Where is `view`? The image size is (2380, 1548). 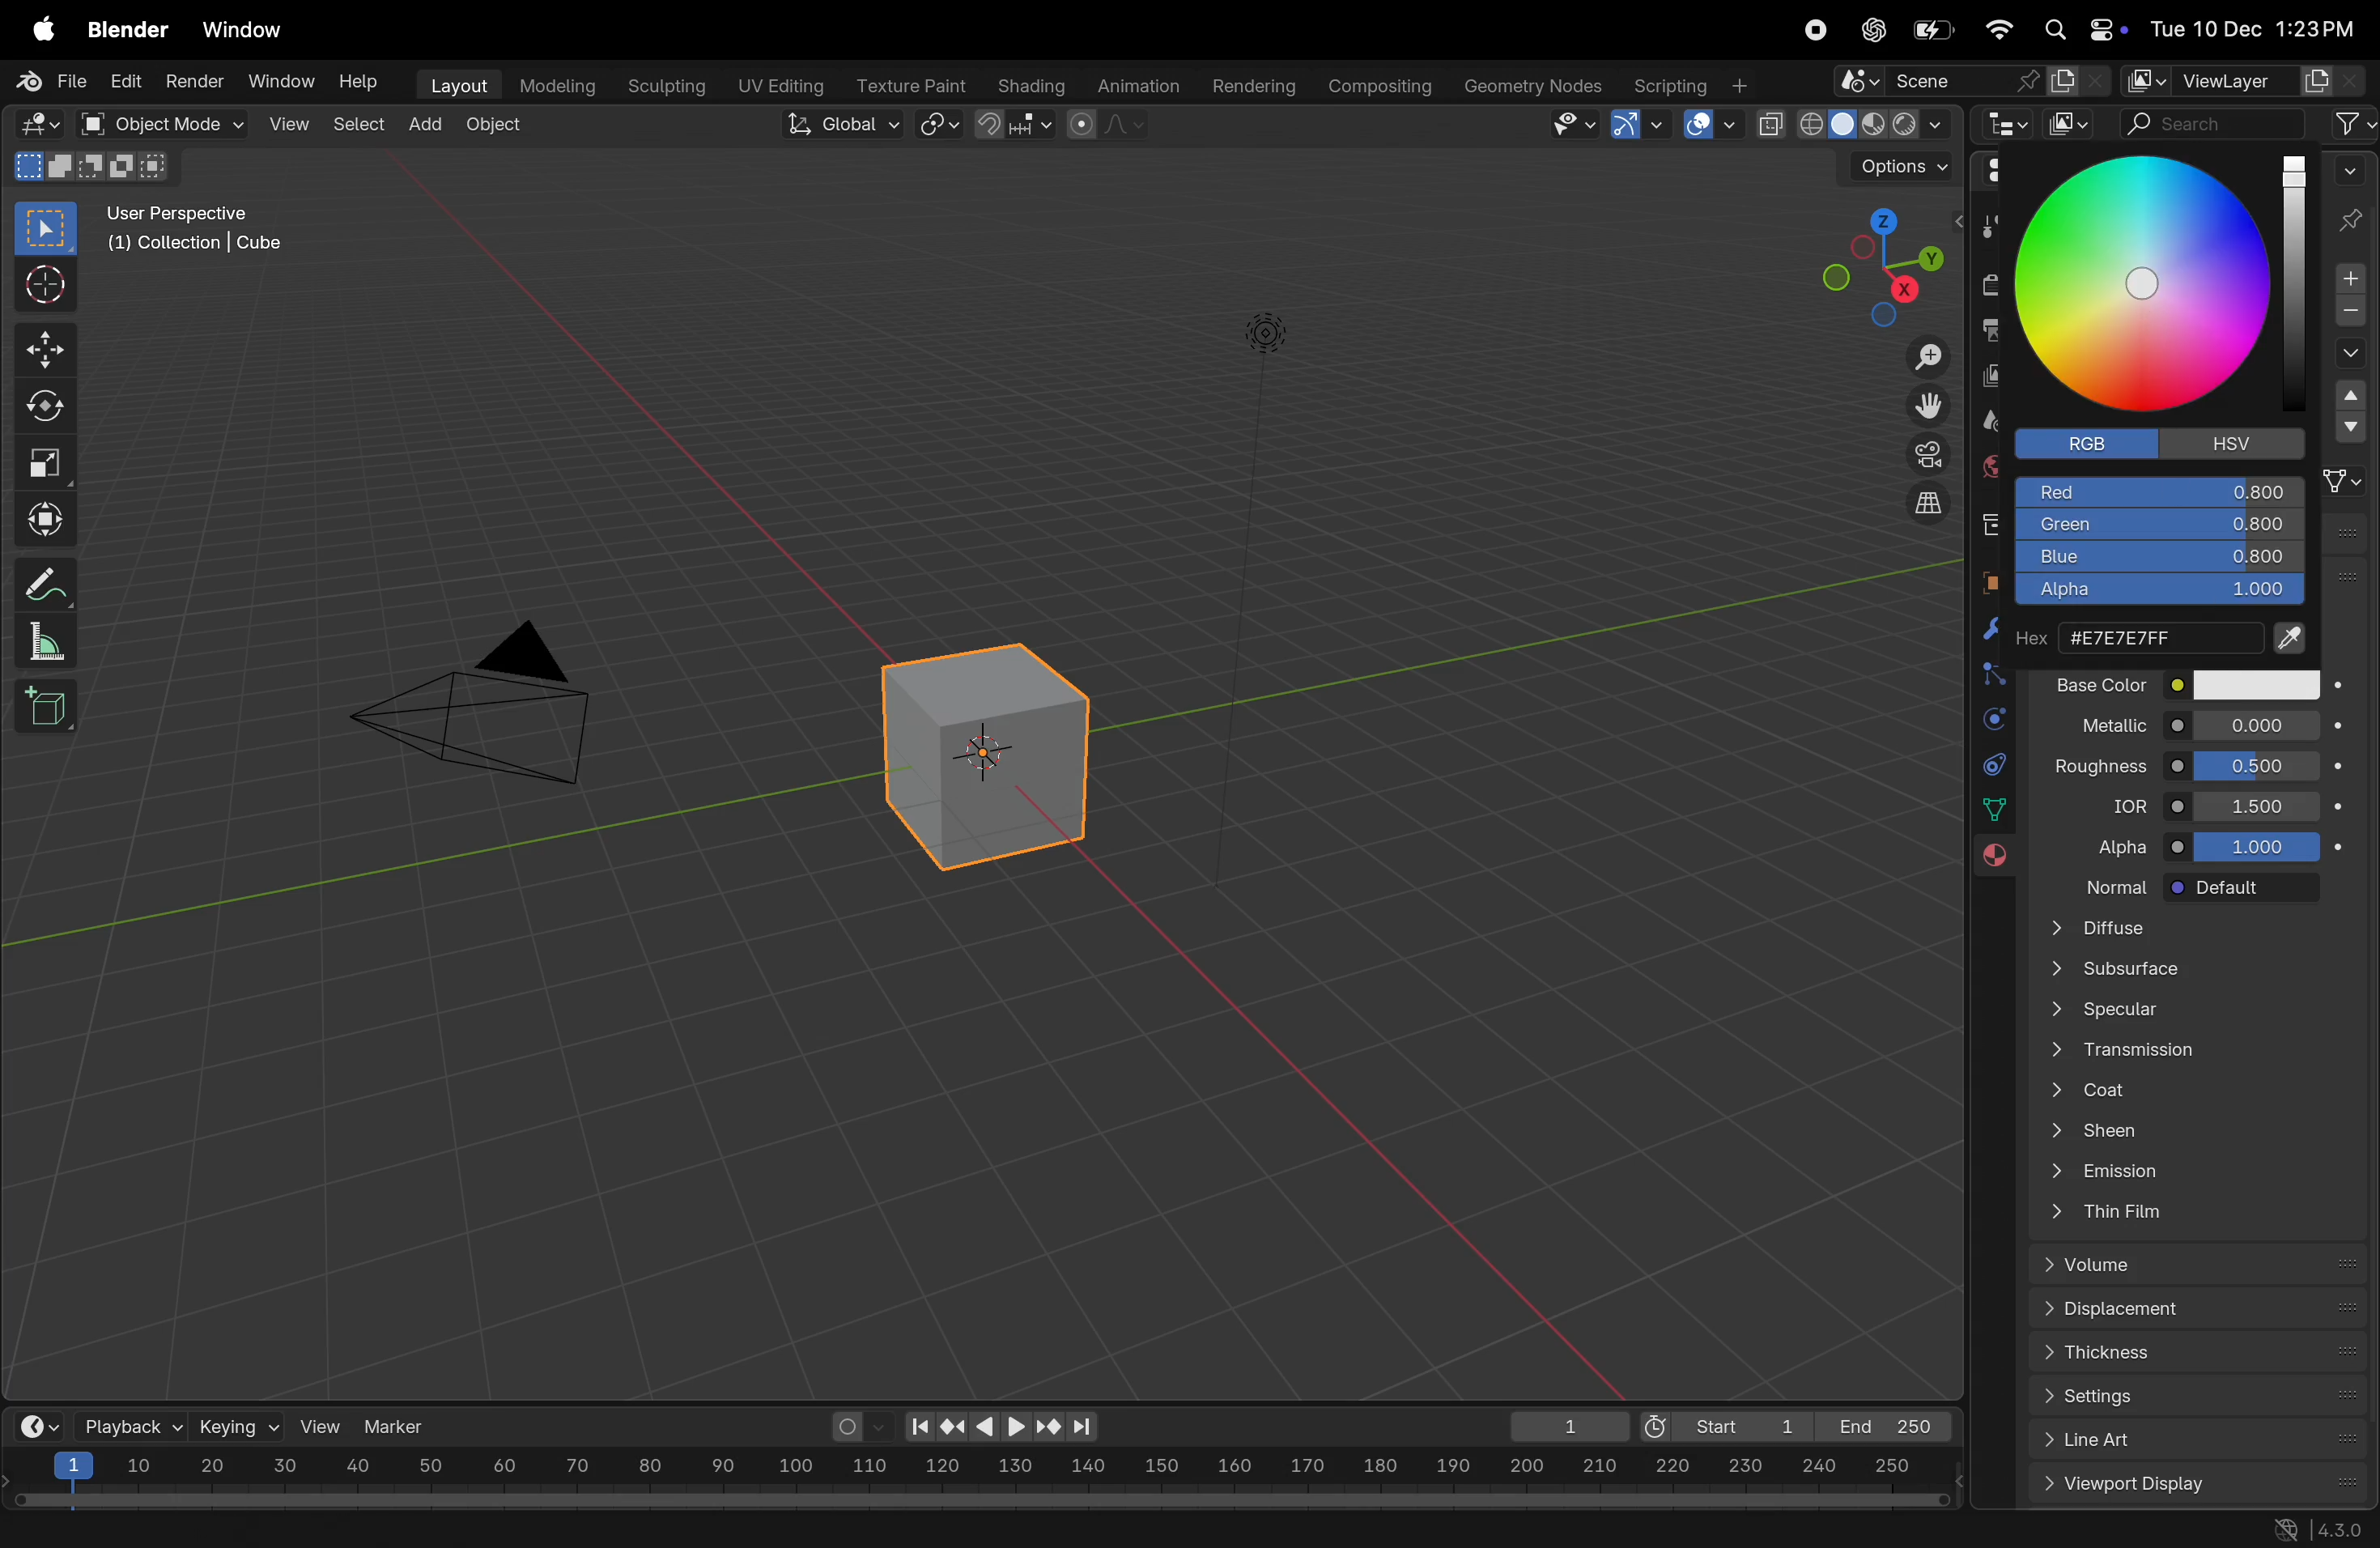 view is located at coordinates (322, 1426).